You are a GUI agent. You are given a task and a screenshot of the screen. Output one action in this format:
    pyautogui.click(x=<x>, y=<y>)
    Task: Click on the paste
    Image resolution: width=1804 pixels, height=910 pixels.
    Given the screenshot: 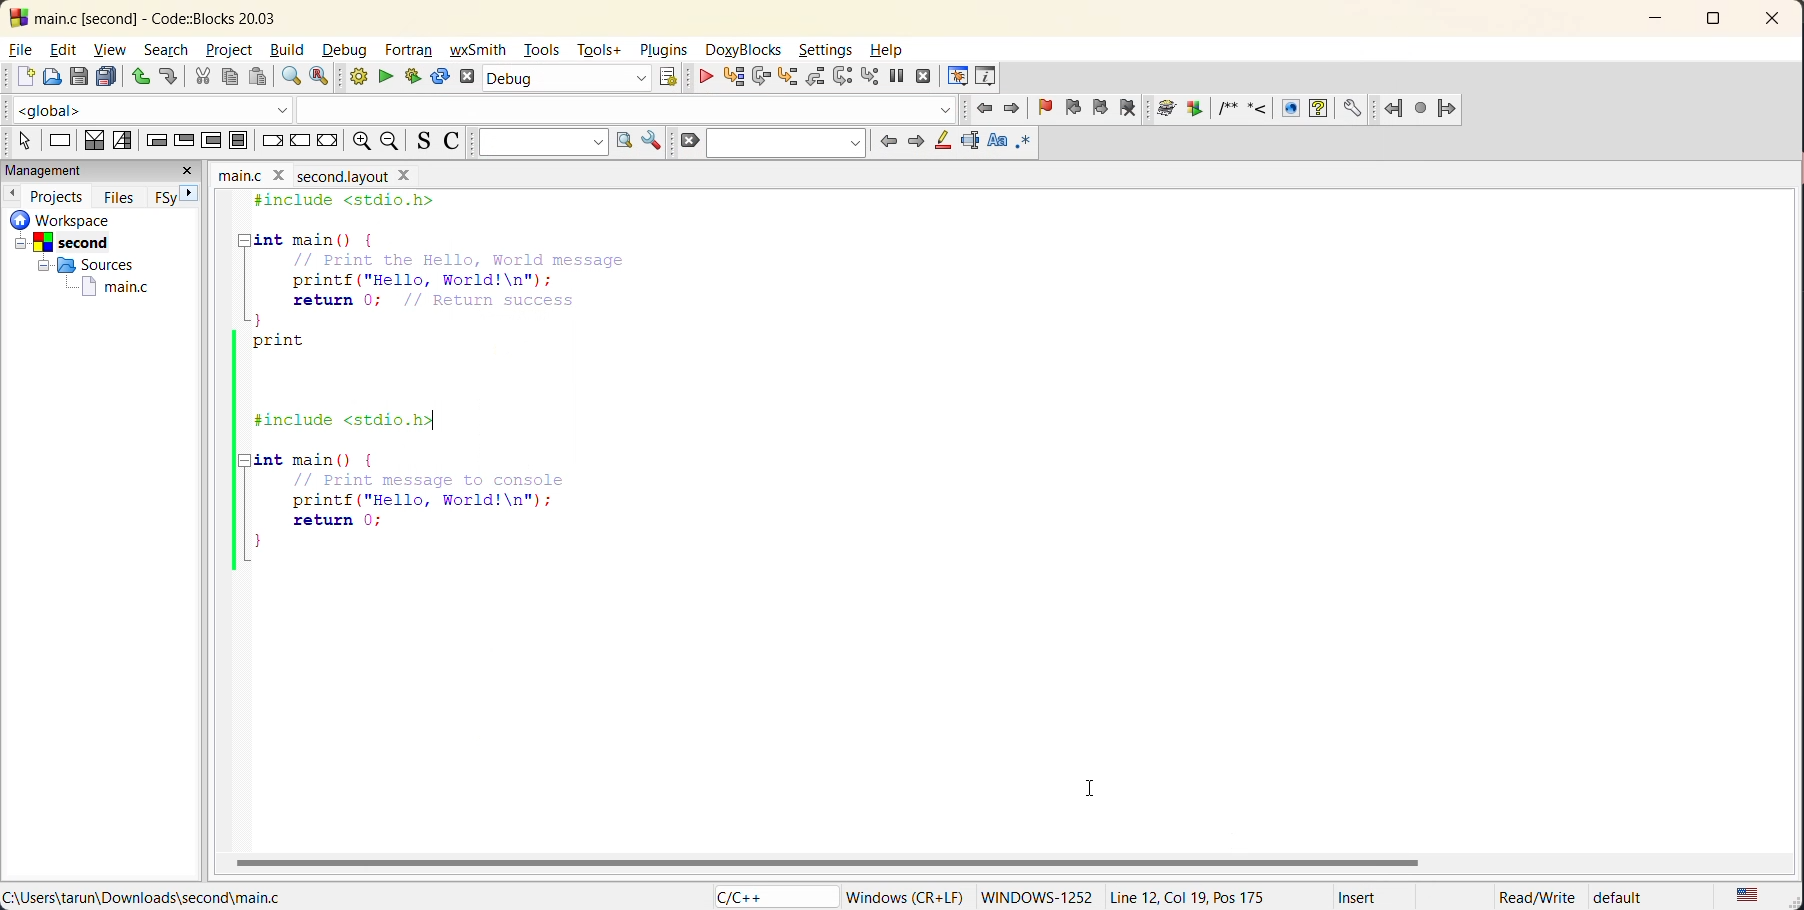 What is the action you would take?
    pyautogui.click(x=258, y=77)
    